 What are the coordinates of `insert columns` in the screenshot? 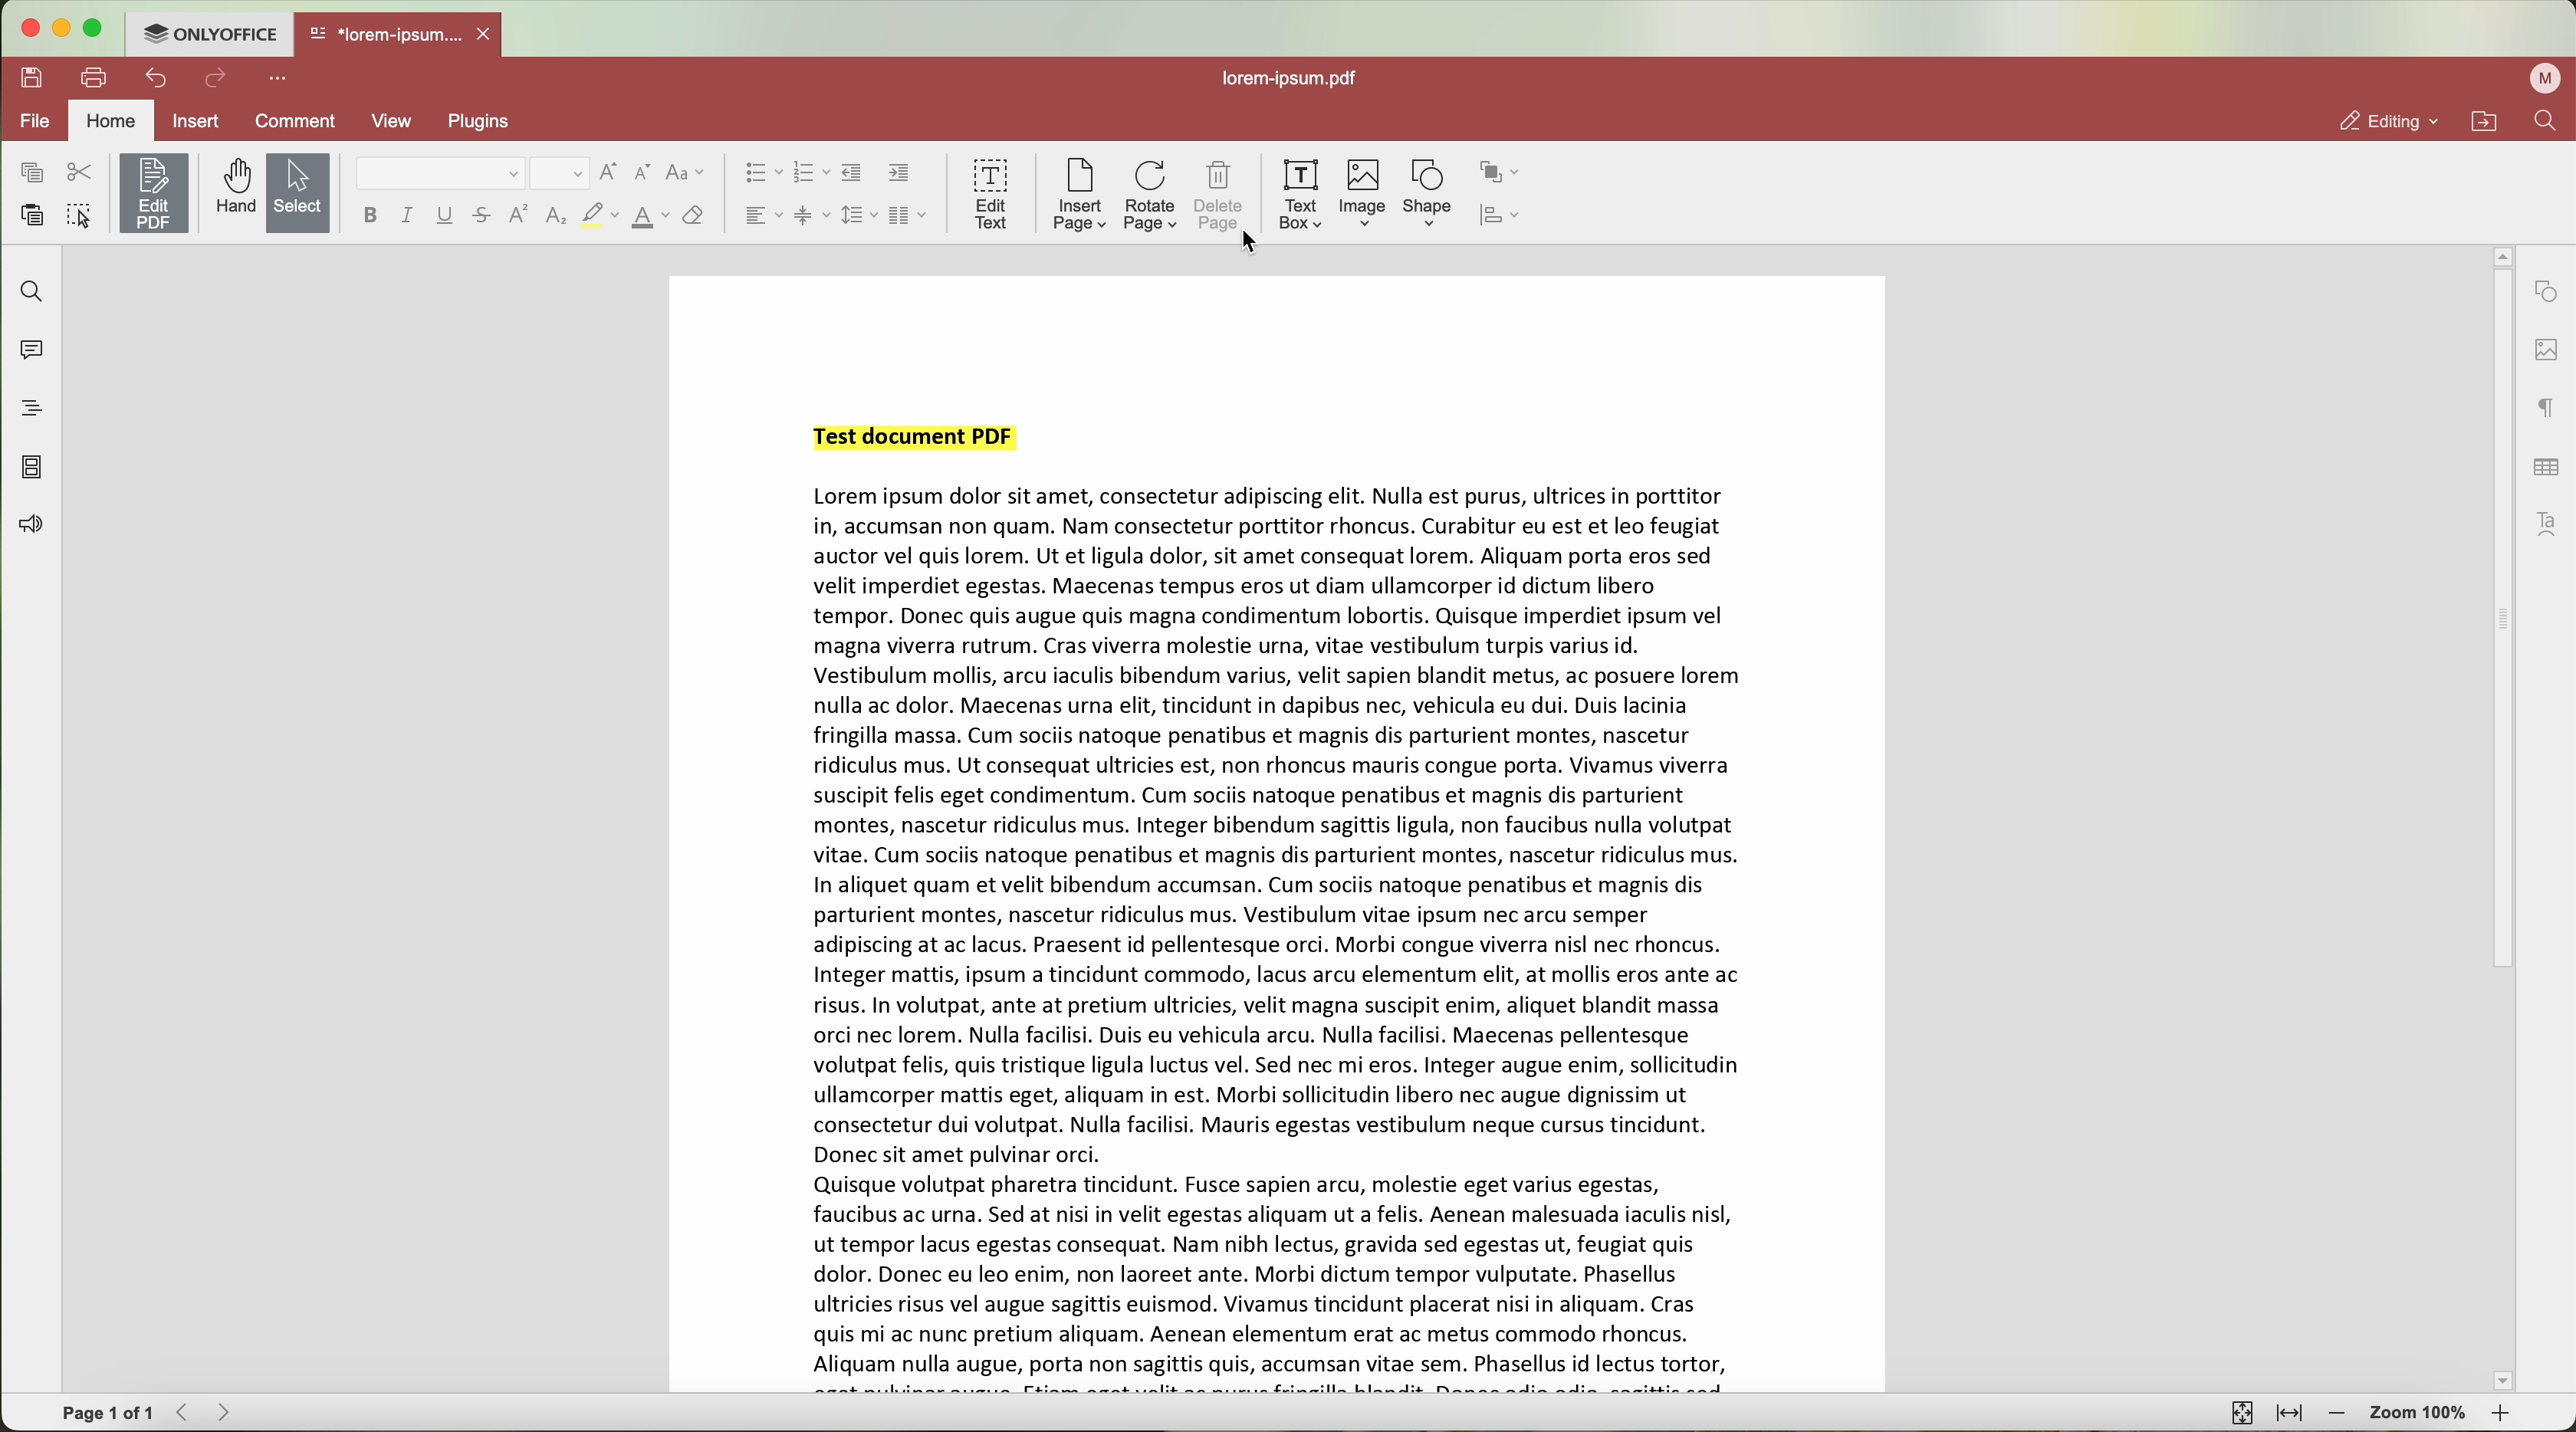 It's located at (907, 216).